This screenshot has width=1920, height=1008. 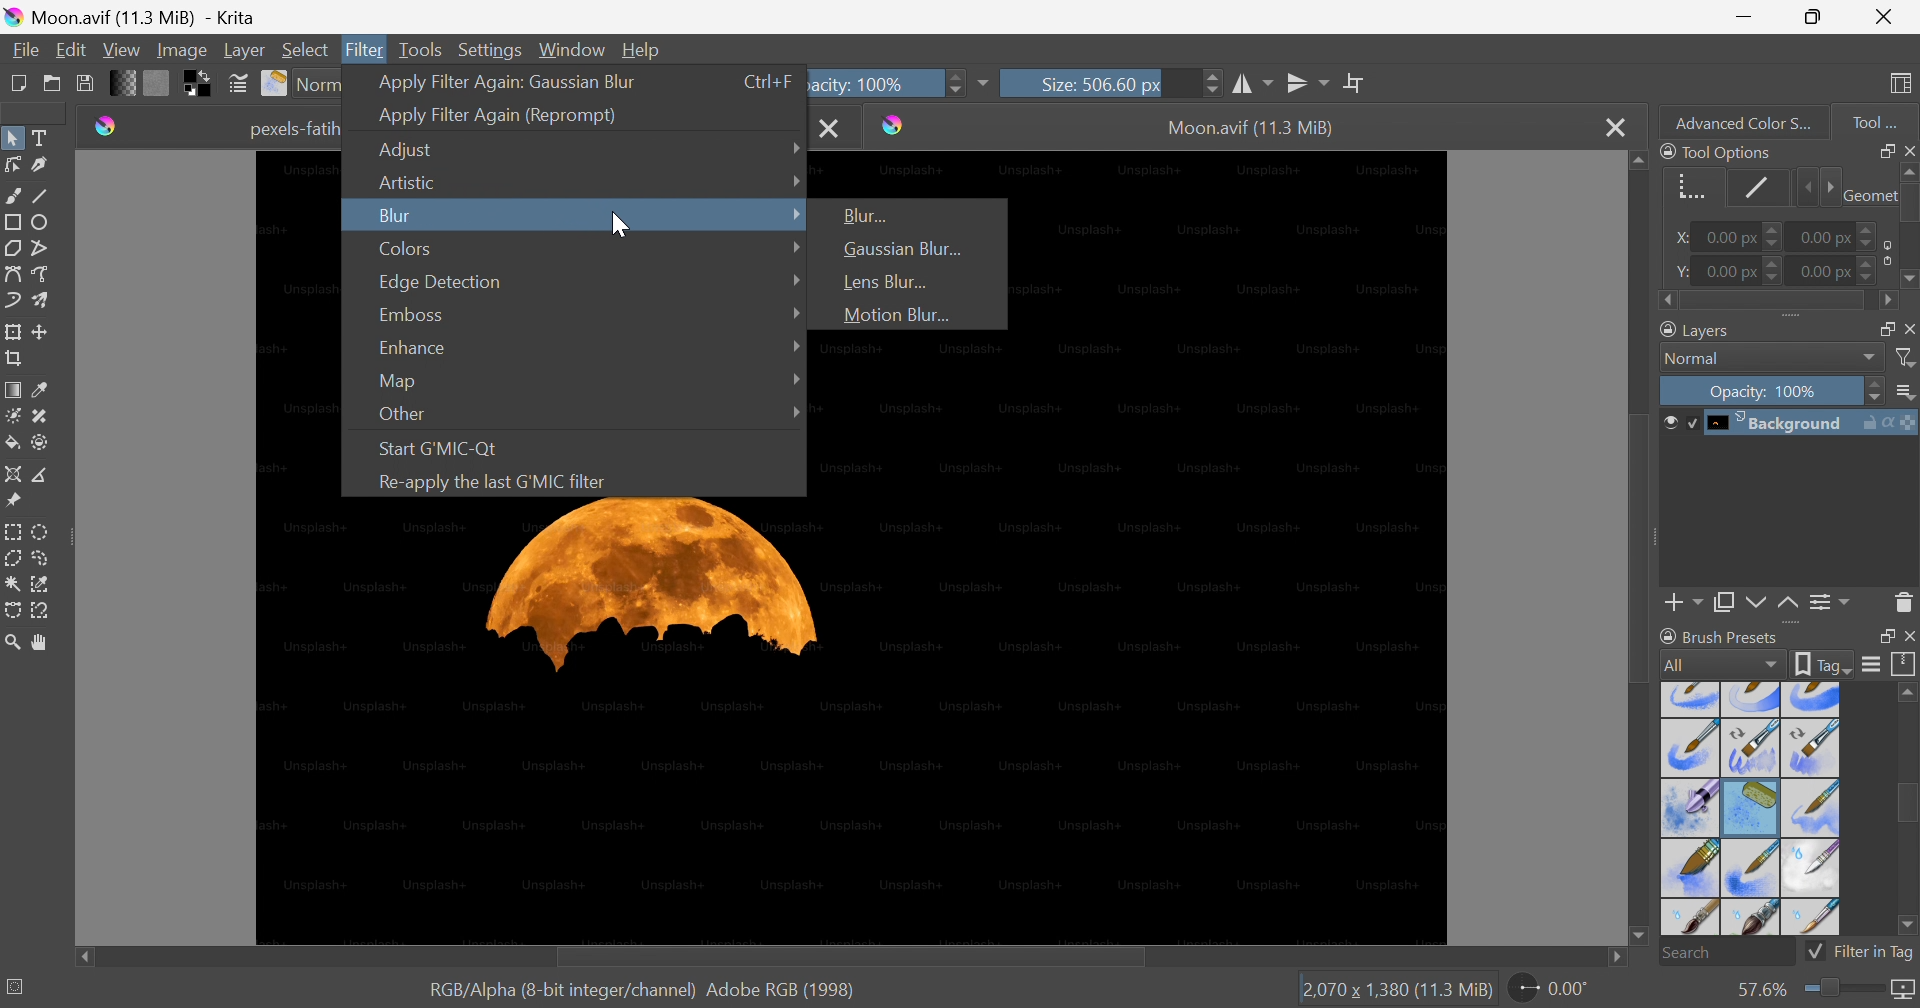 What do you see at coordinates (1887, 301) in the screenshot?
I see `Scroll right` at bounding box center [1887, 301].